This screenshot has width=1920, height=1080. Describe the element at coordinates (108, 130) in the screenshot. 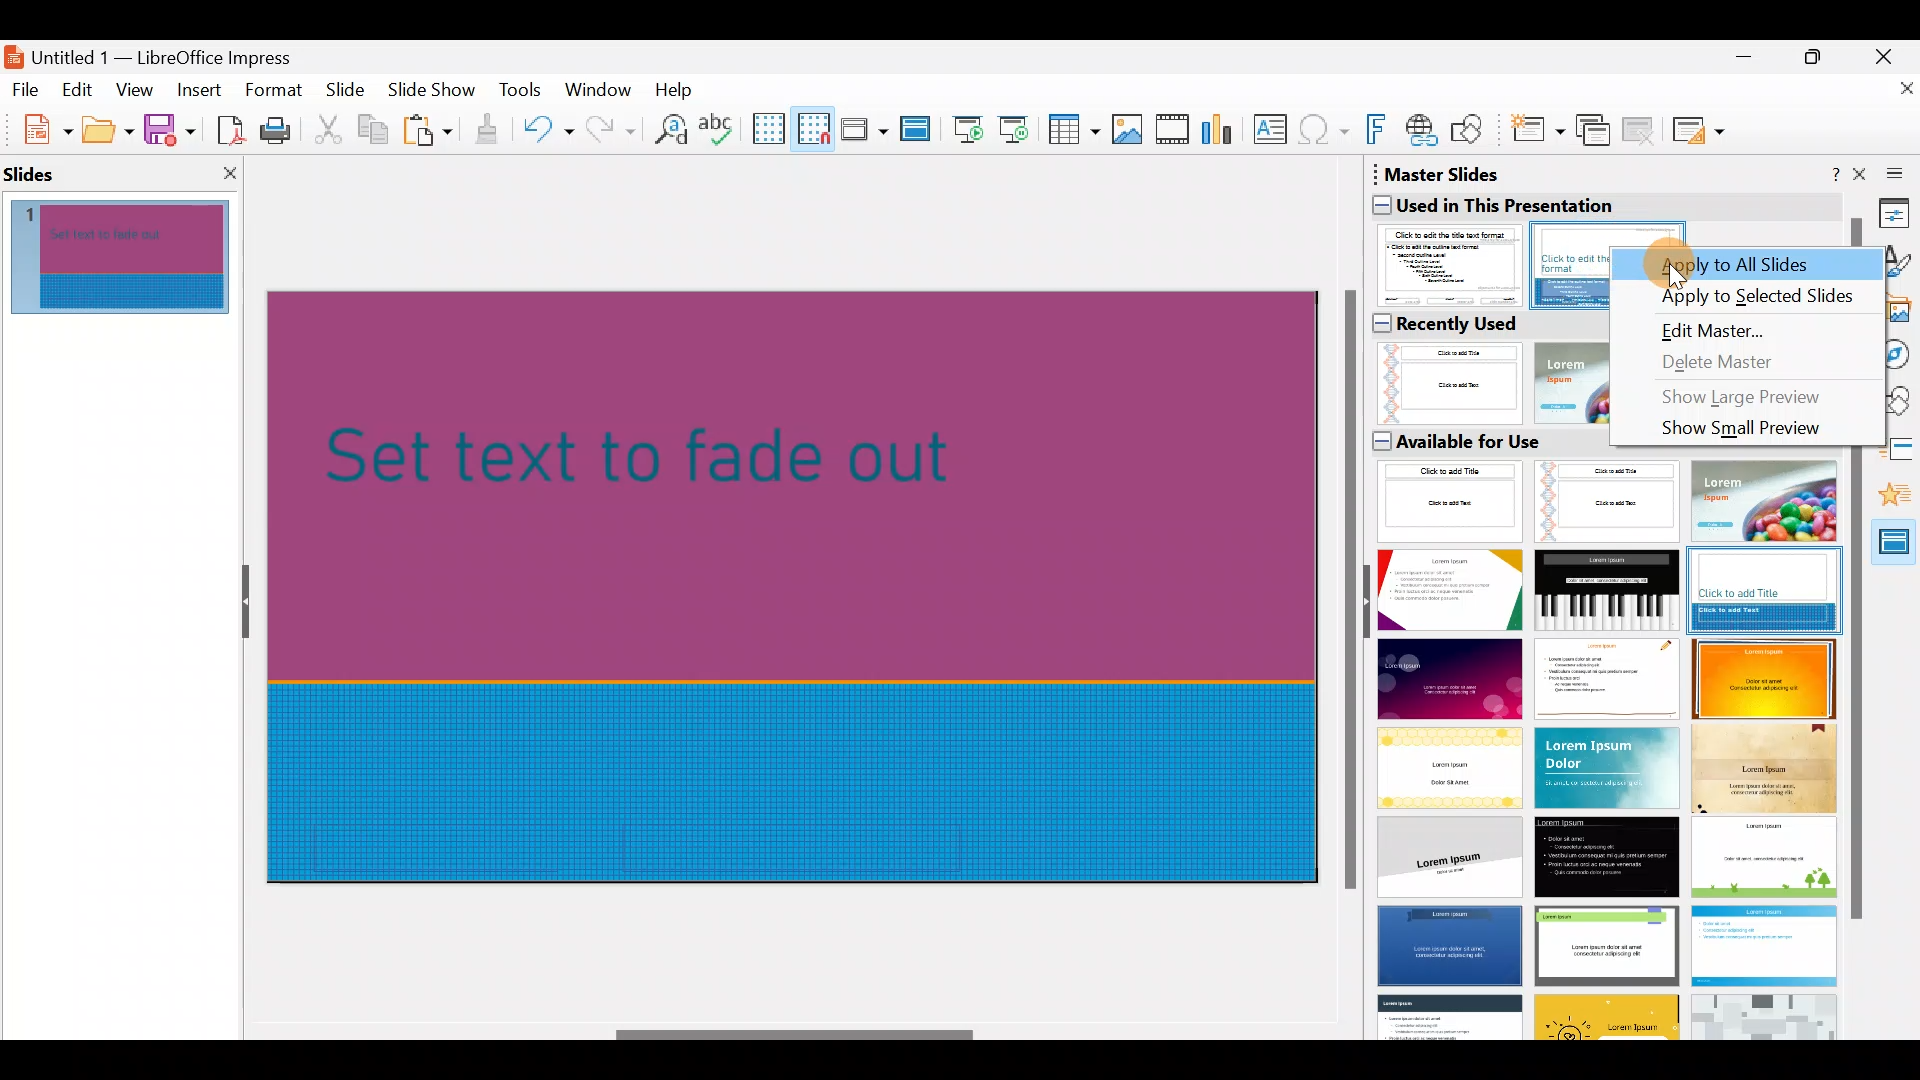

I see `Open` at that location.